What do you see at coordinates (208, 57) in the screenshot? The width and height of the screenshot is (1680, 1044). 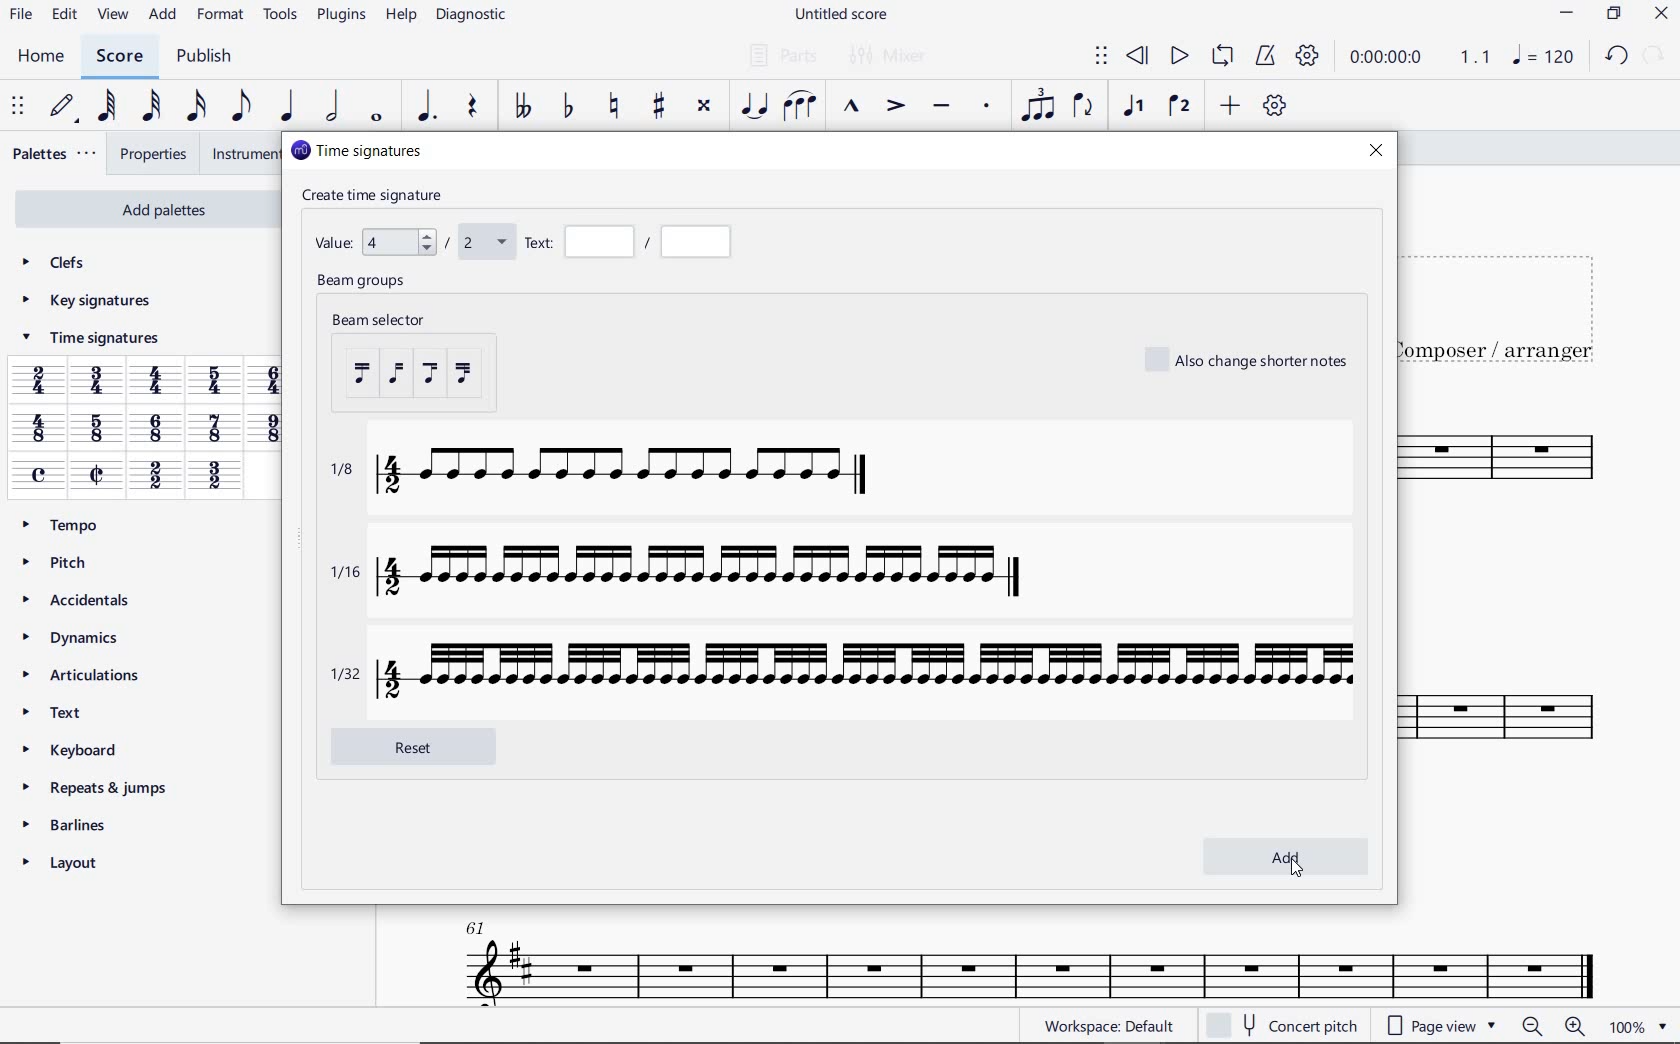 I see `PUBLISH` at bounding box center [208, 57].